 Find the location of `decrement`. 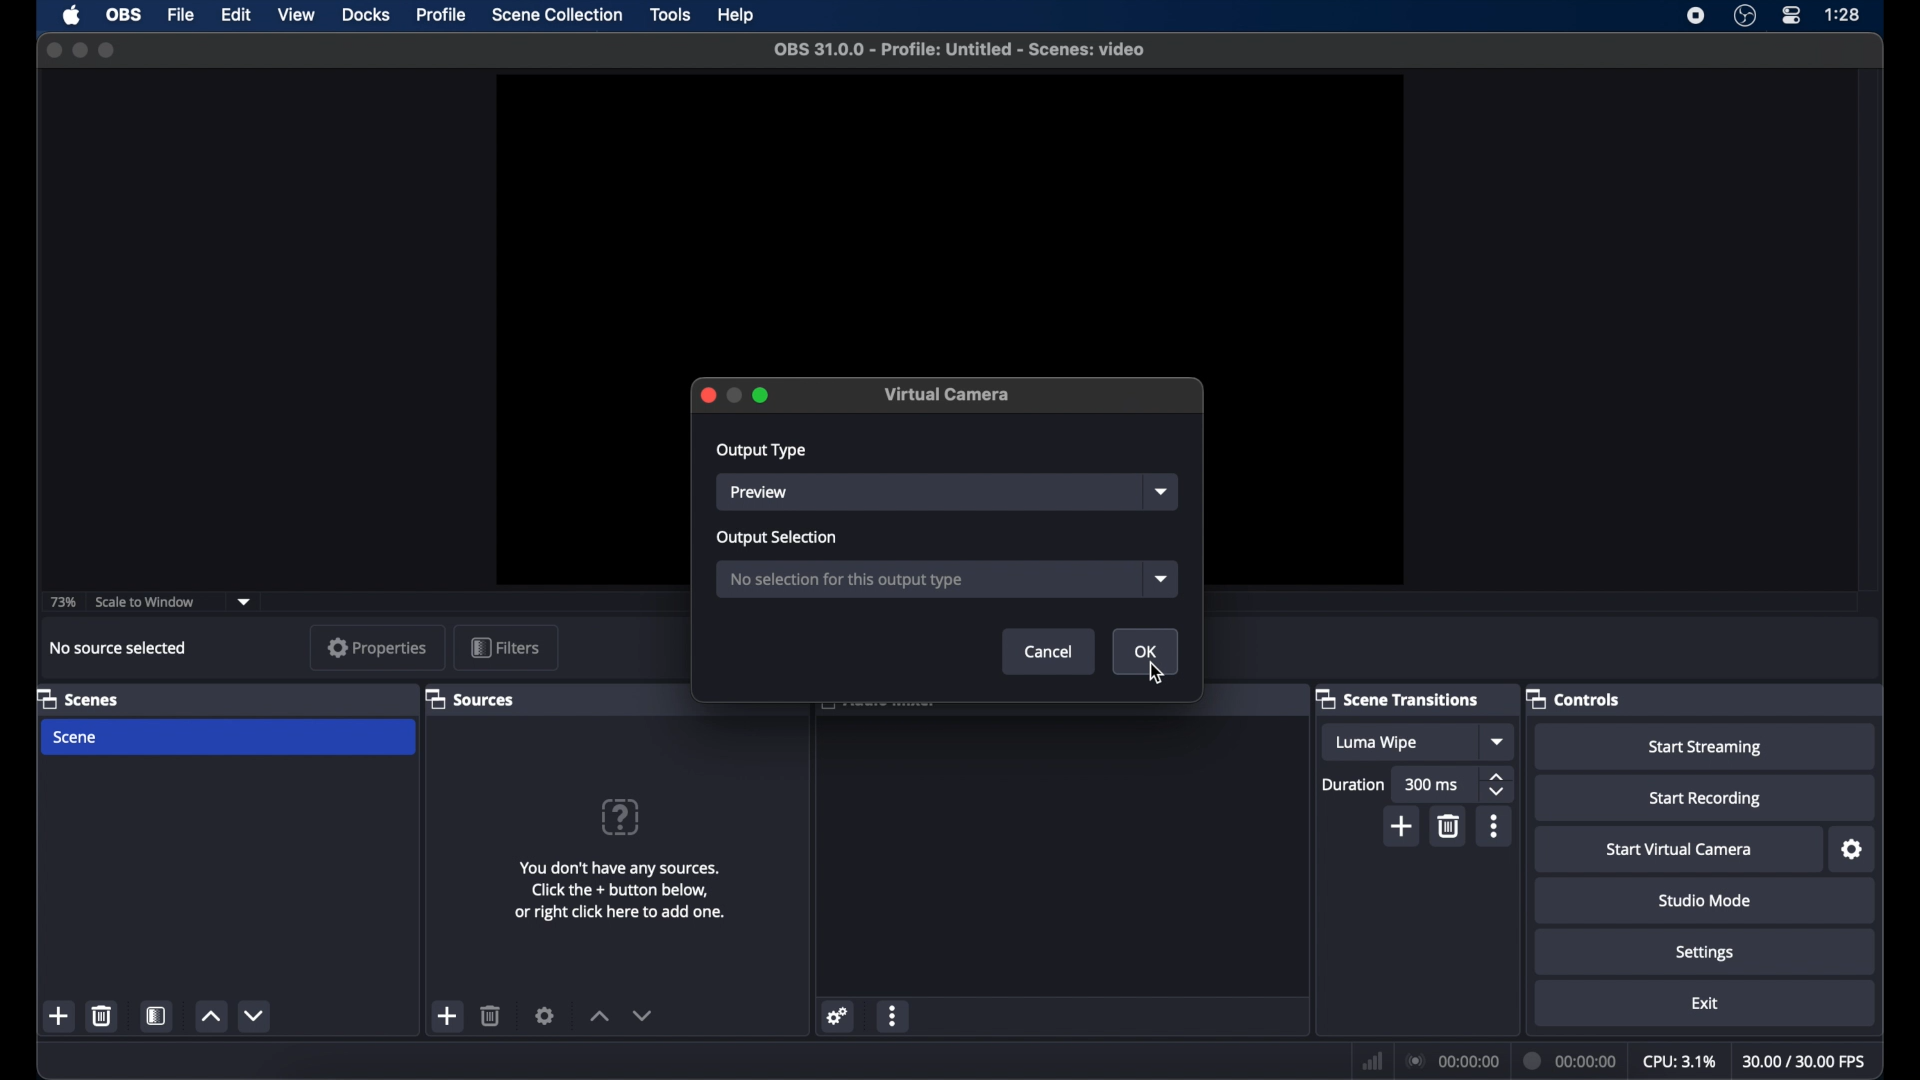

decrement is located at coordinates (643, 1018).